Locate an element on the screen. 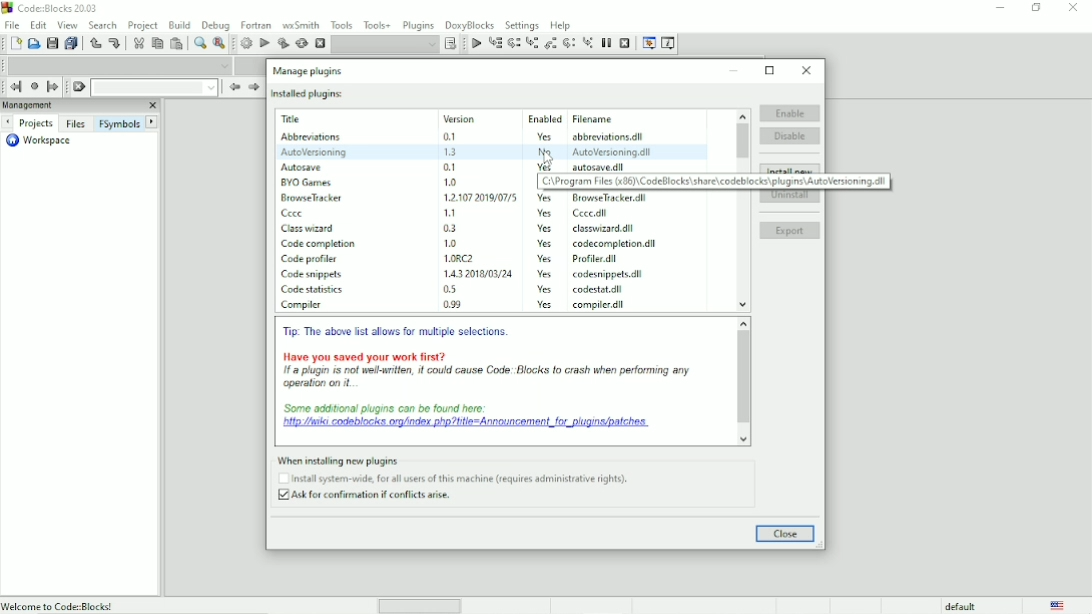 This screenshot has height=614, width=1092. Help is located at coordinates (560, 25).